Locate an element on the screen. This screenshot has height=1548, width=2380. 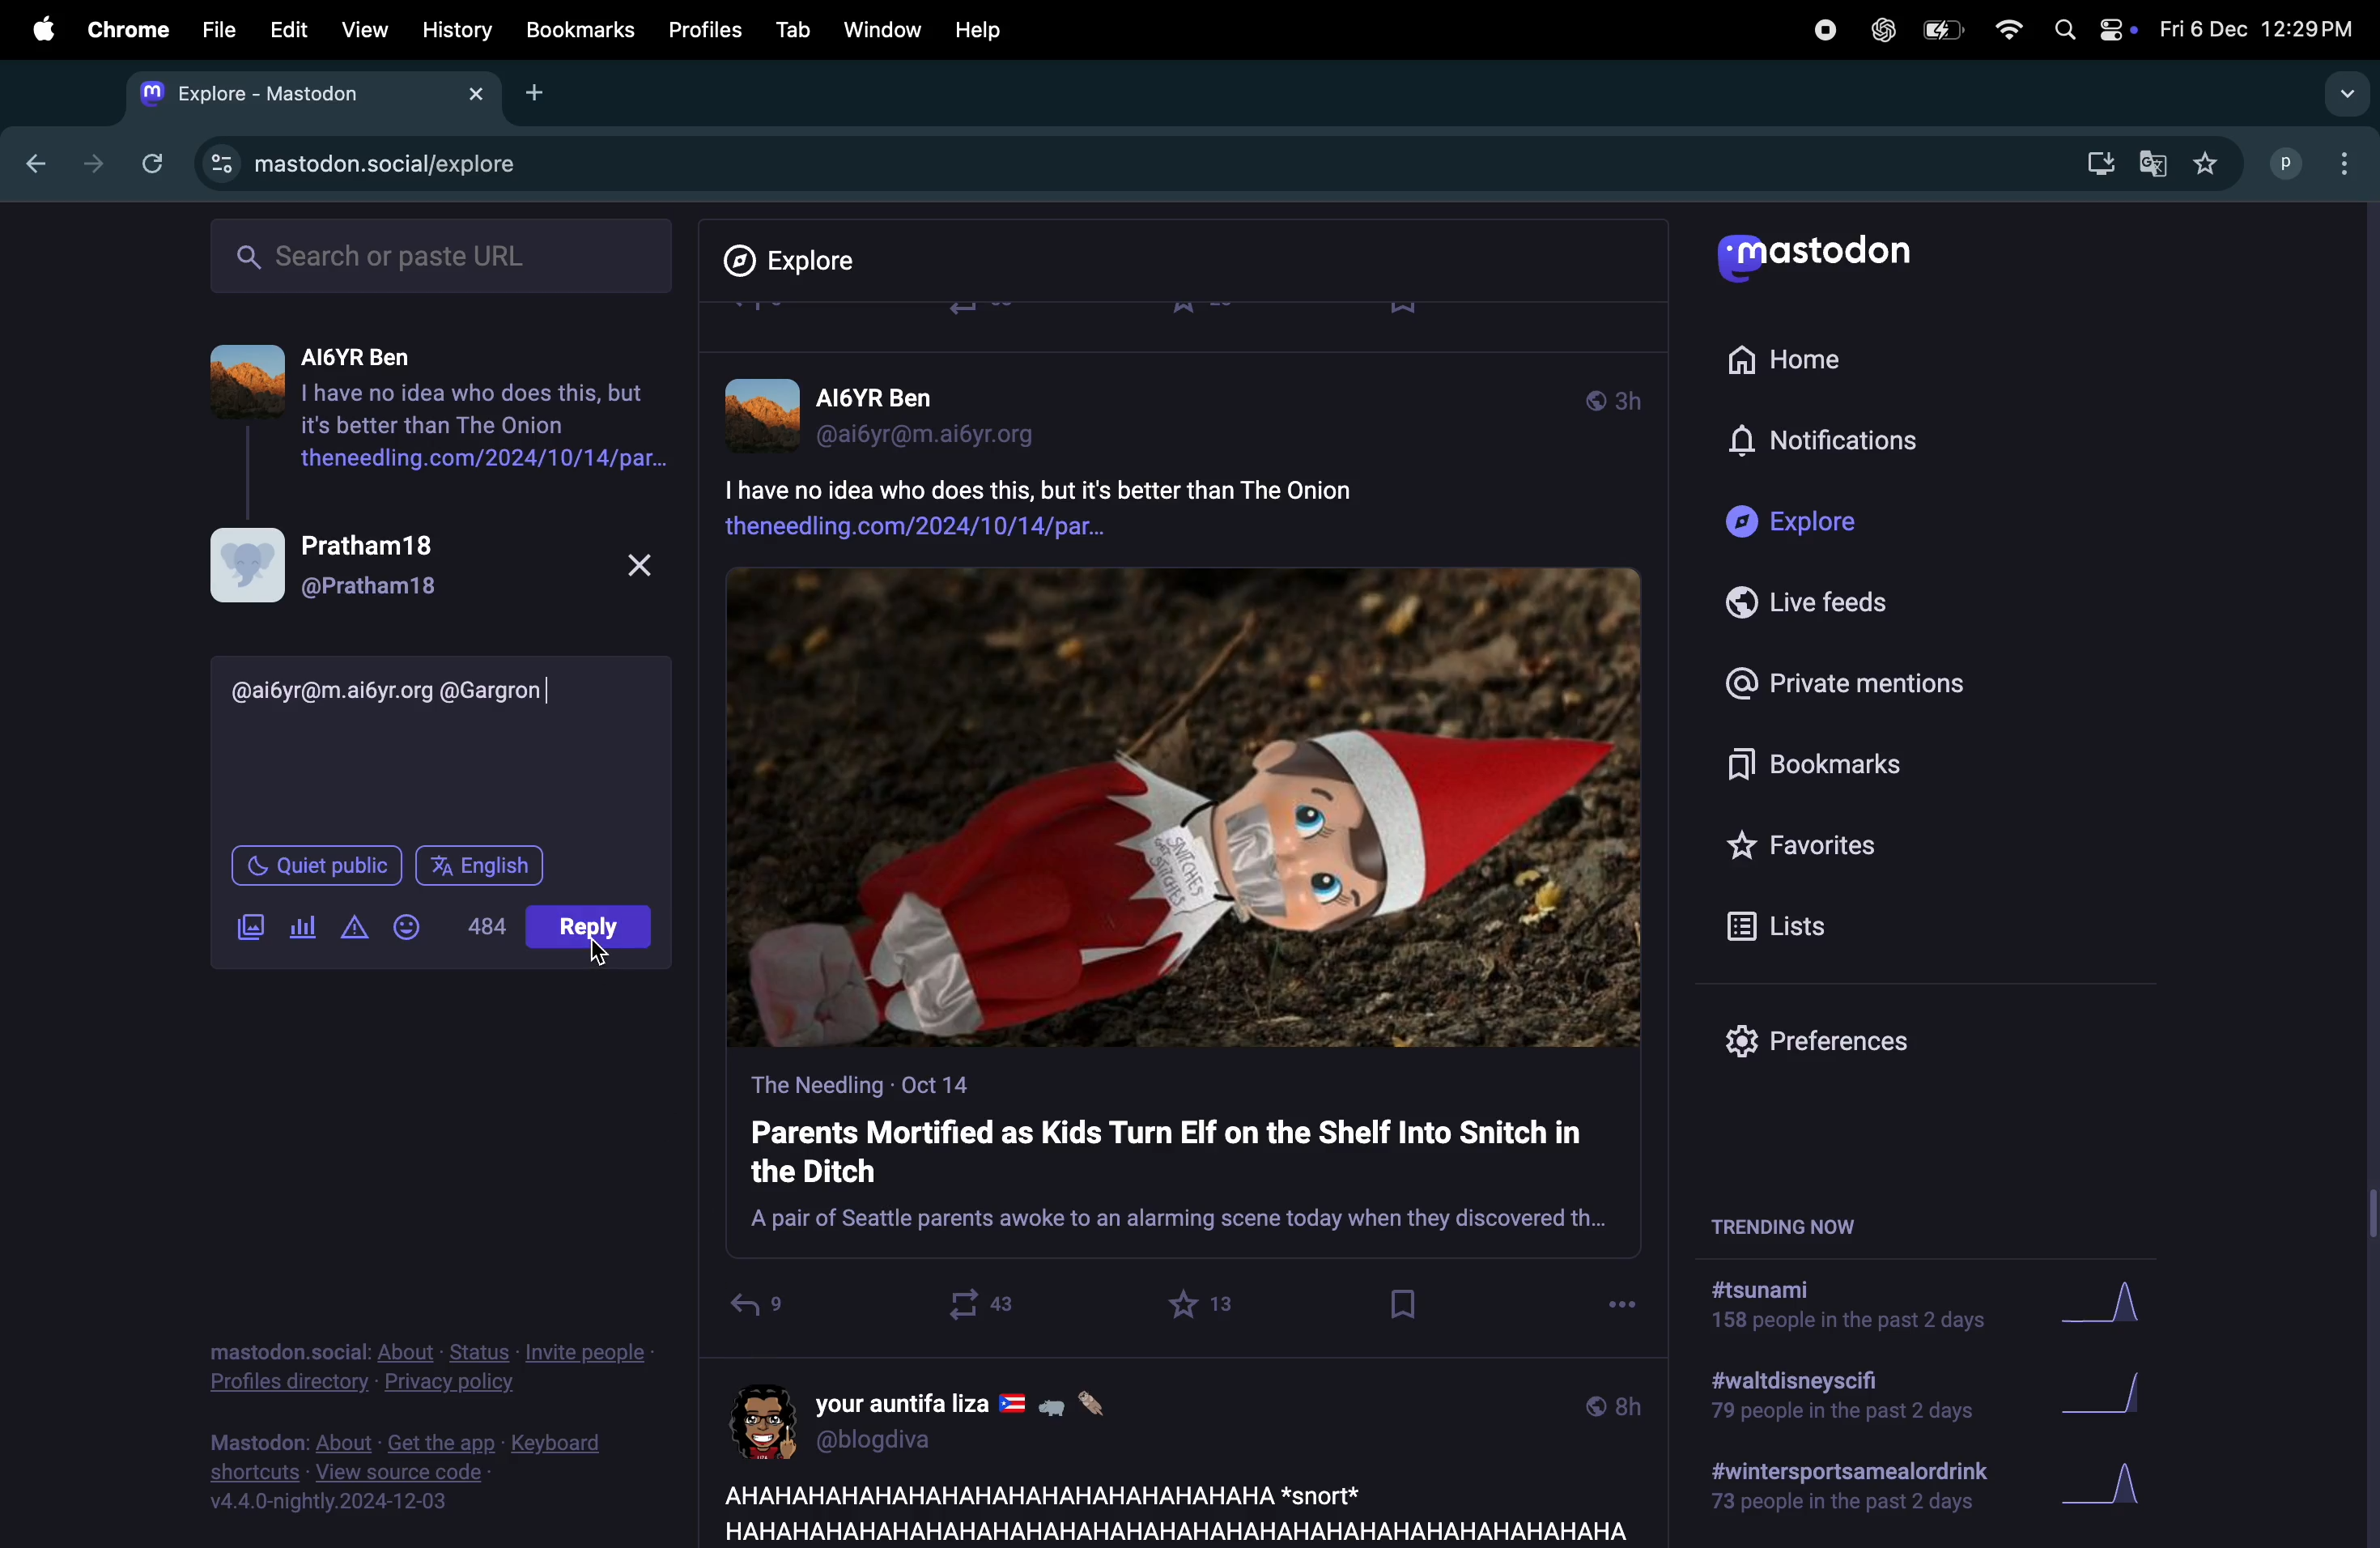
post description is located at coordinates (1115, 503).